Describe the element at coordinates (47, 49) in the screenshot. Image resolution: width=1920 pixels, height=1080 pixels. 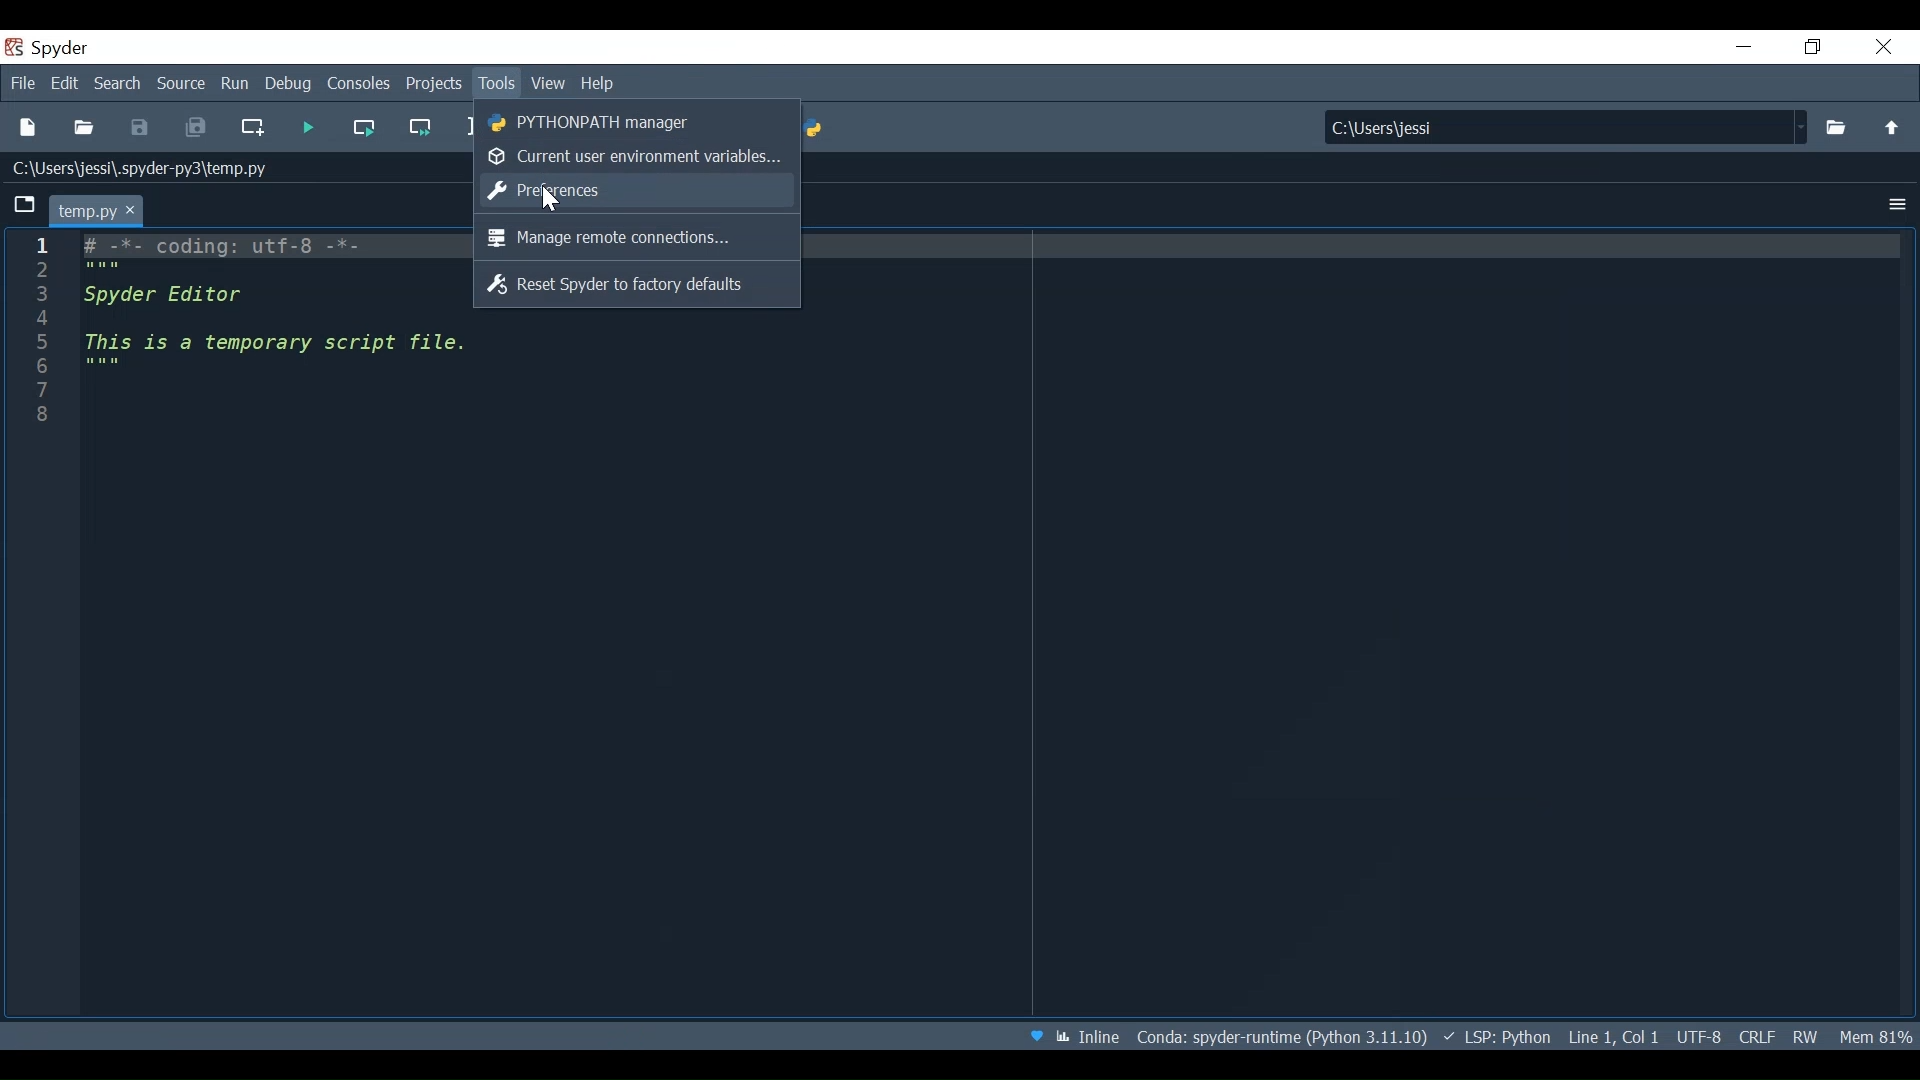
I see `Spyder Desktop Icon` at that location.